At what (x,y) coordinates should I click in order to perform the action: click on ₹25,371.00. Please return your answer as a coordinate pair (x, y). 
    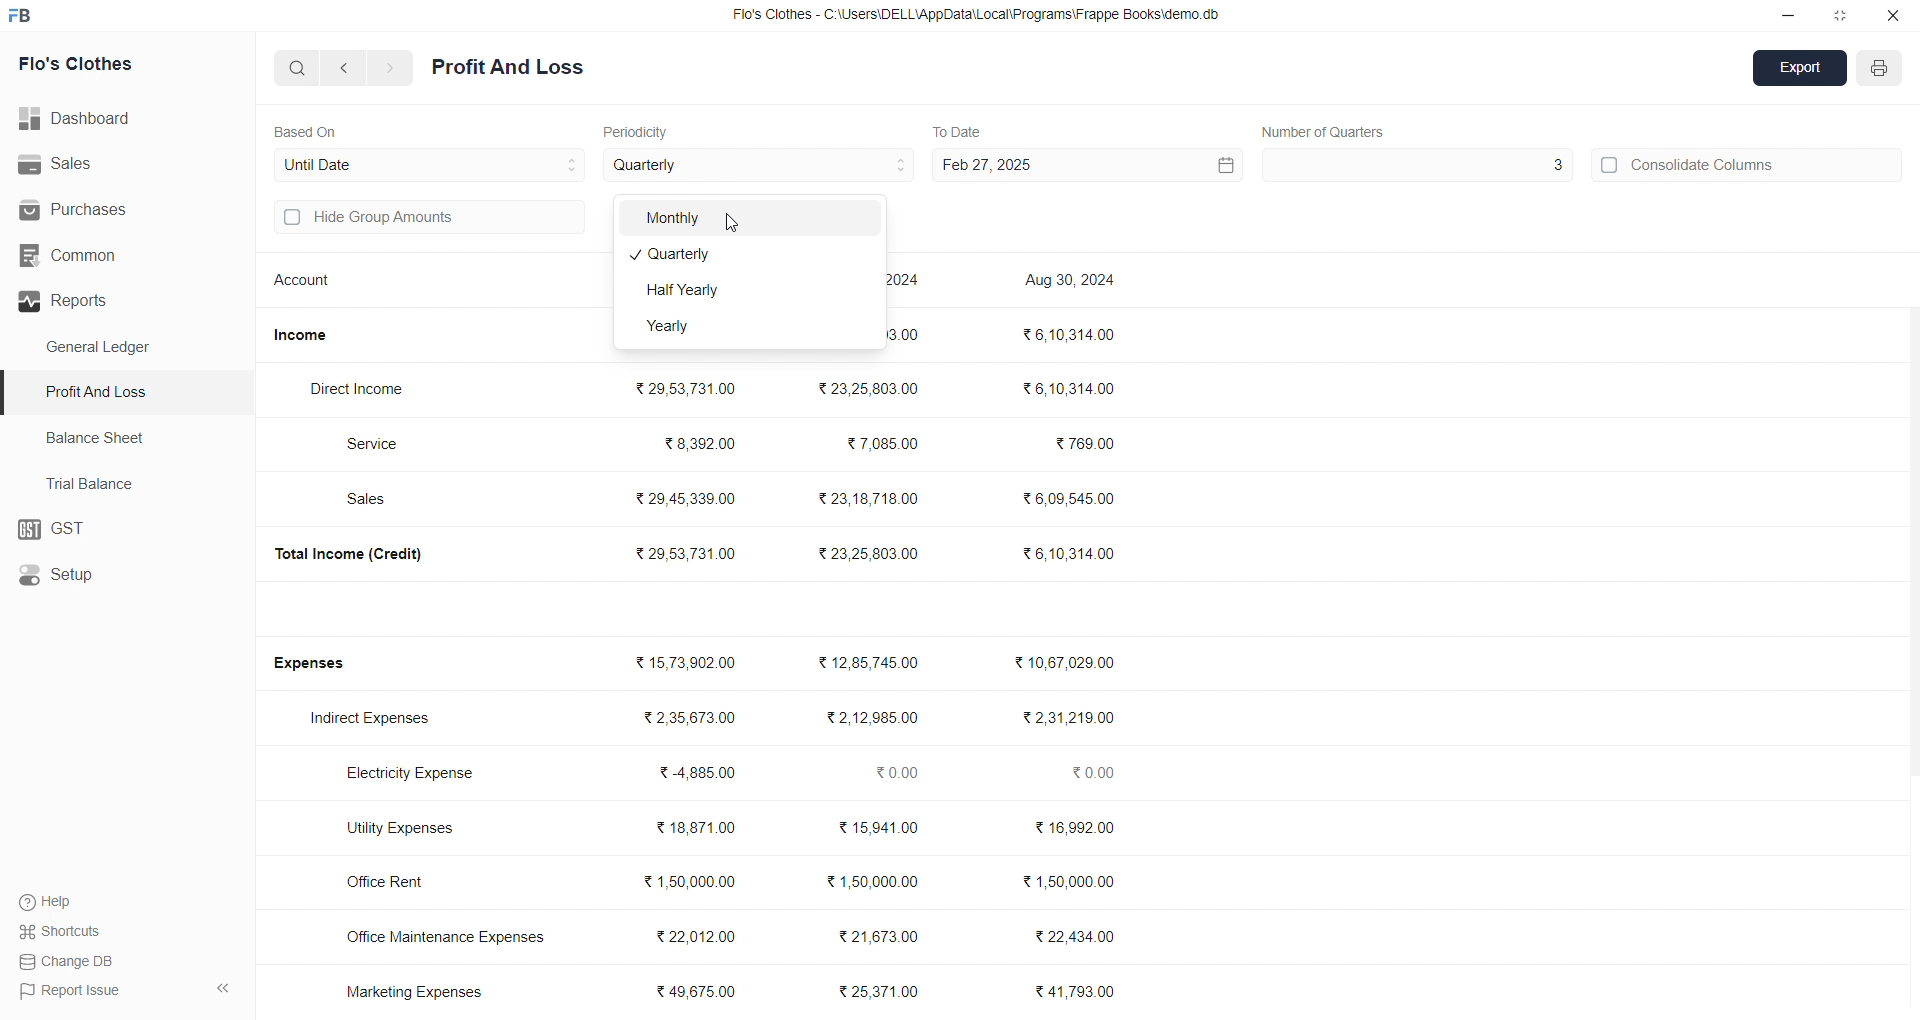
    Looking at the image, I should click on (882, 992).